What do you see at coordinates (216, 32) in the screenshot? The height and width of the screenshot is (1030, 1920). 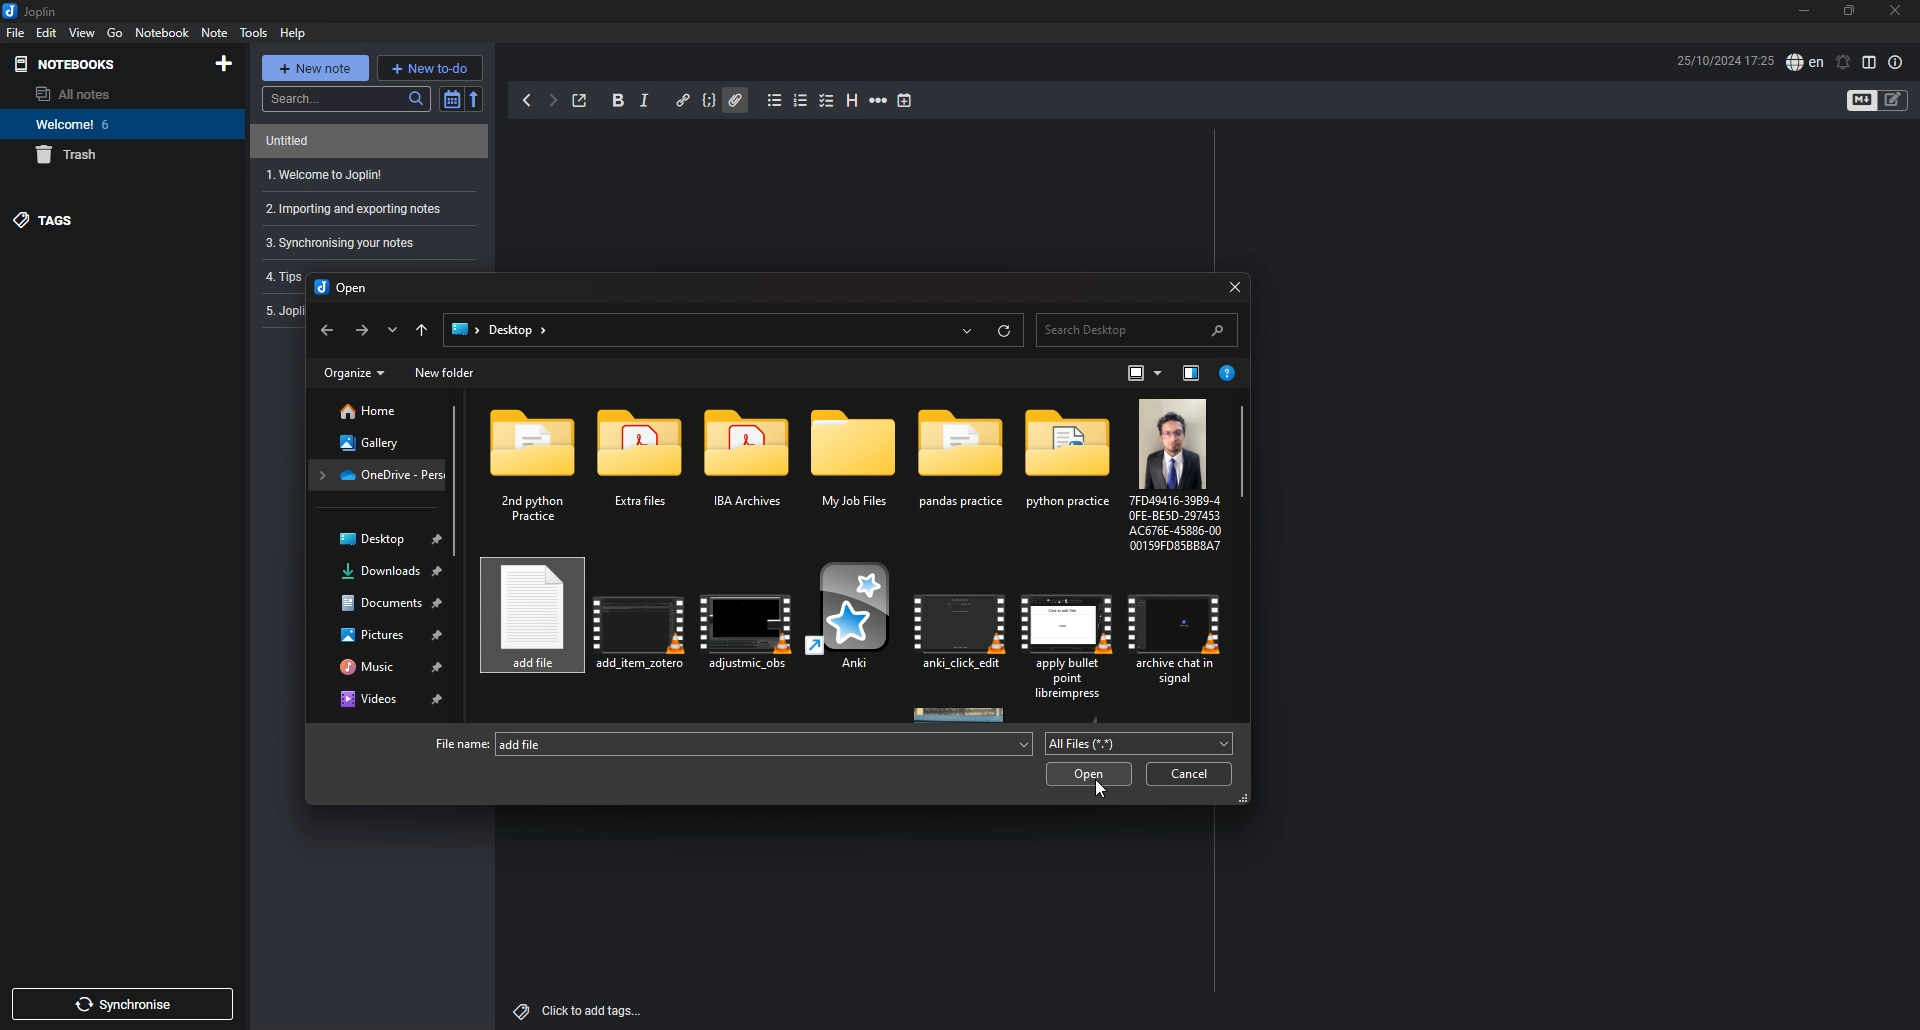 I see `note` at bounding box center [216, 32].